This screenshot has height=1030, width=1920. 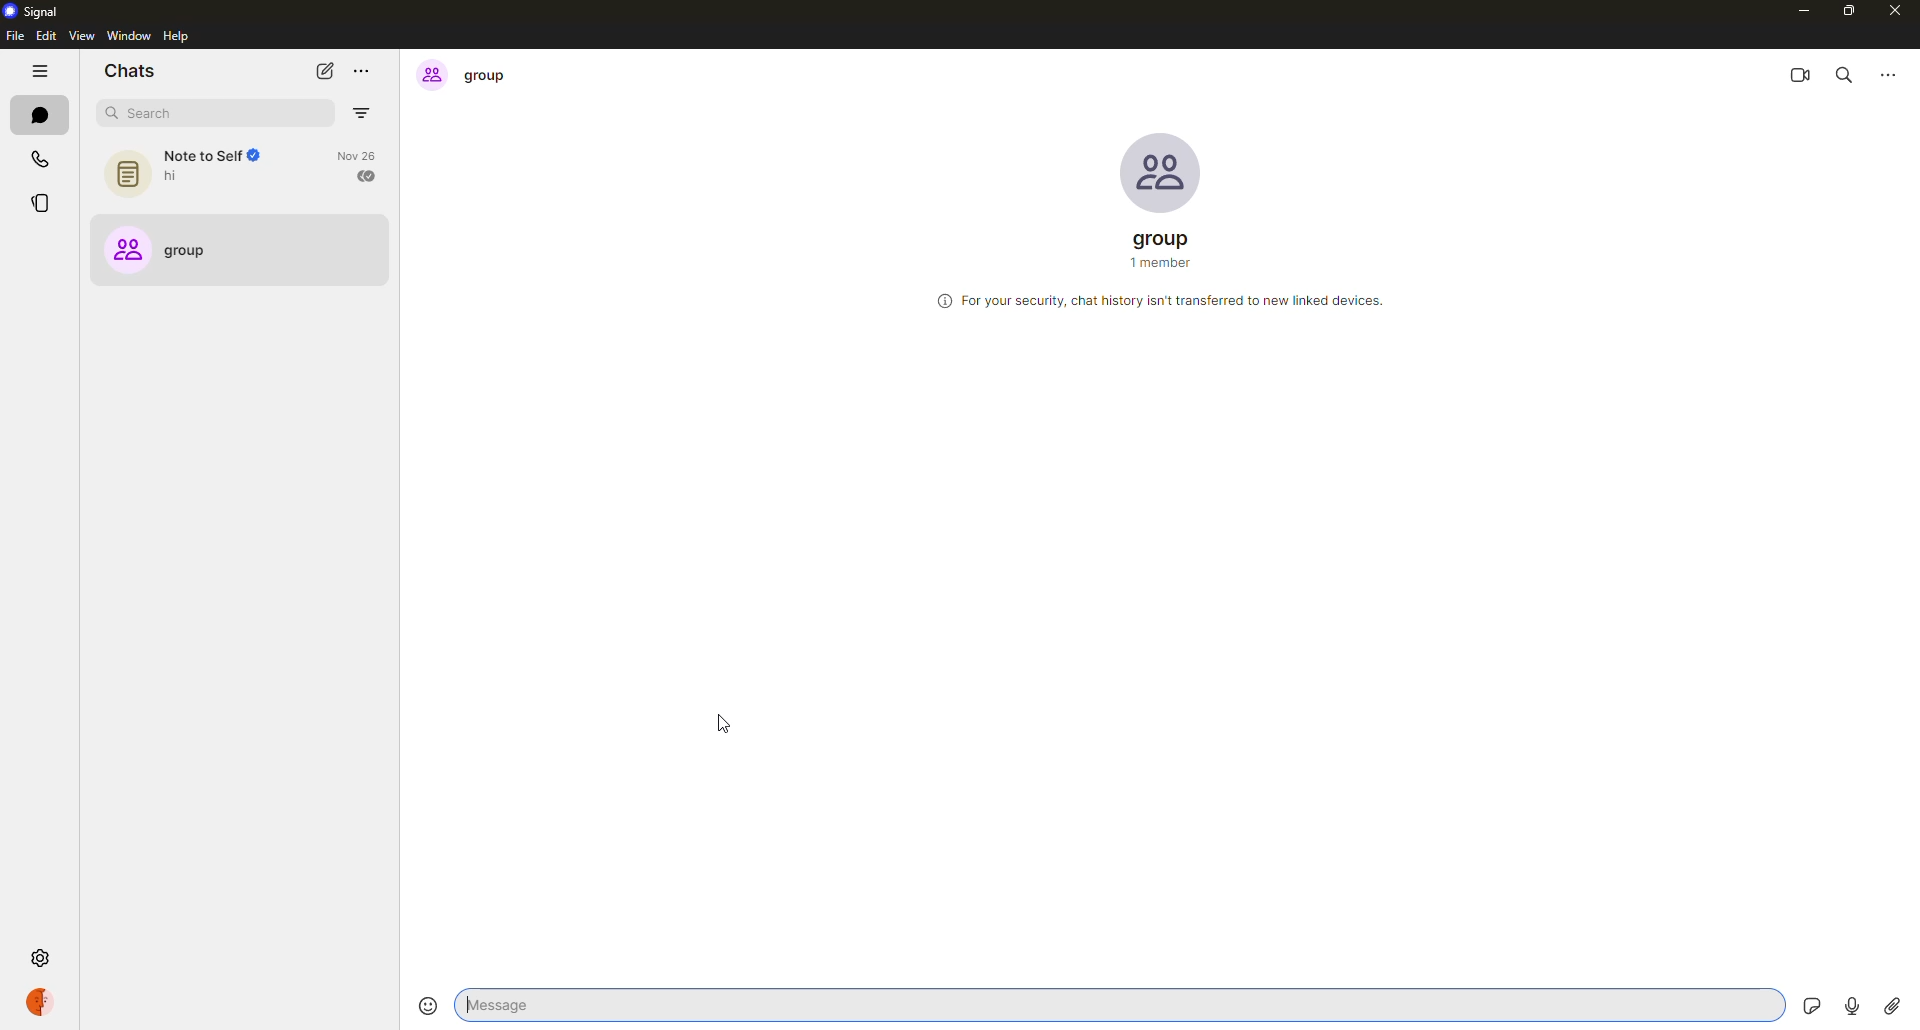 I want to click on minimize, so click(x=1798, y=11).